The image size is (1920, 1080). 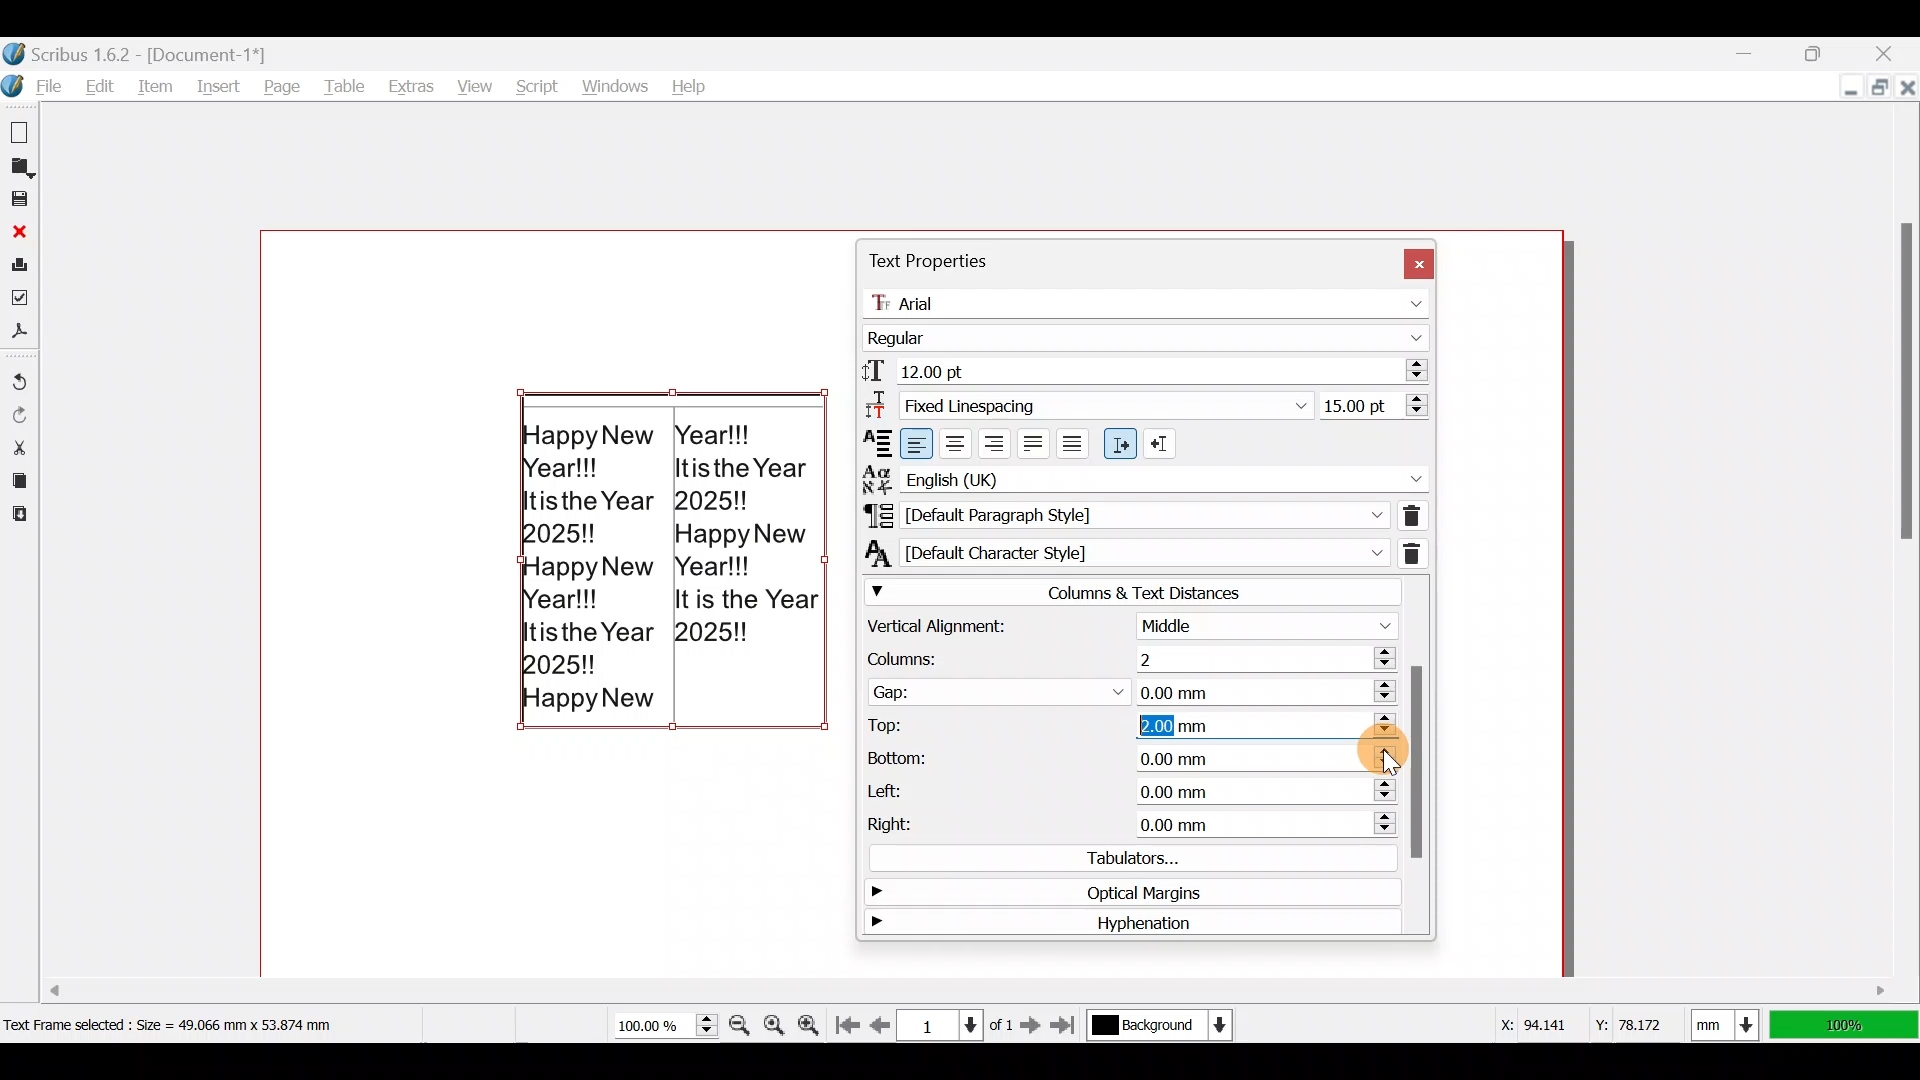 I want to click on Align text center, so click(x=959, y=441).